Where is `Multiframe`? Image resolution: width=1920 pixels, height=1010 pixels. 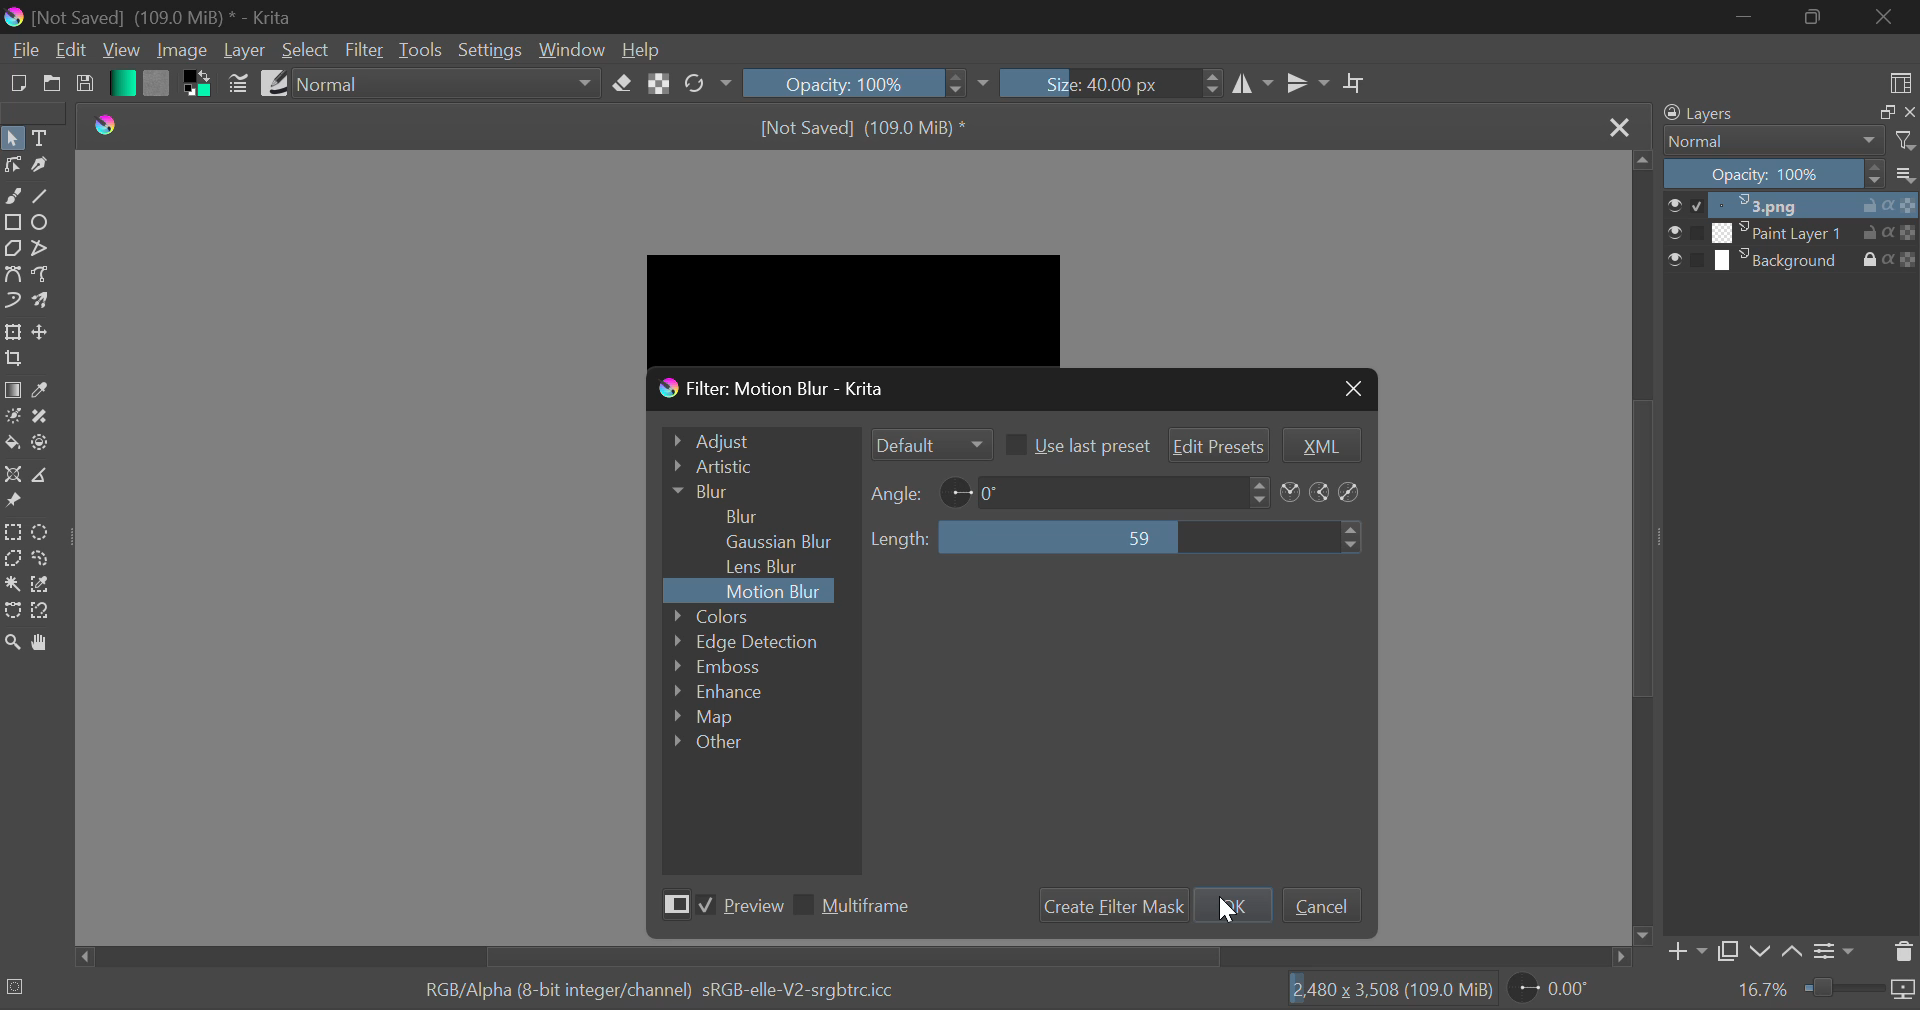
Multiframe is located at coordinates (858, 908).